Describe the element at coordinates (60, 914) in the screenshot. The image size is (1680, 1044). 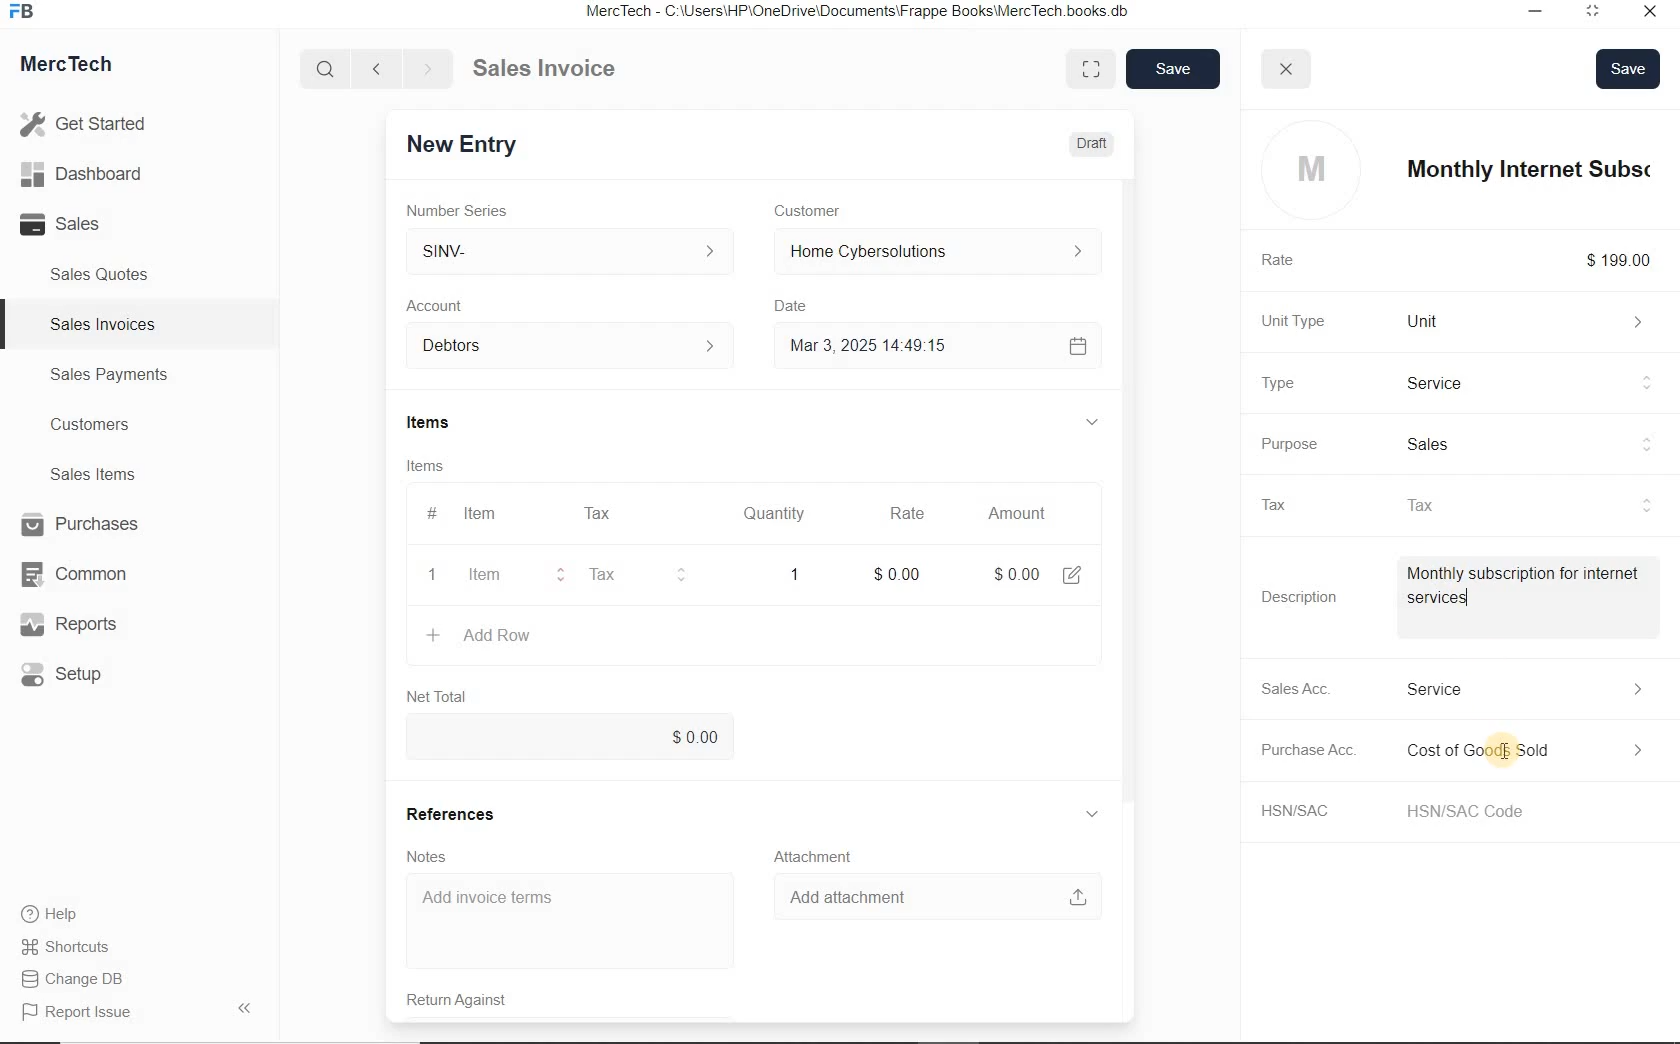
I see `Help` at that location.